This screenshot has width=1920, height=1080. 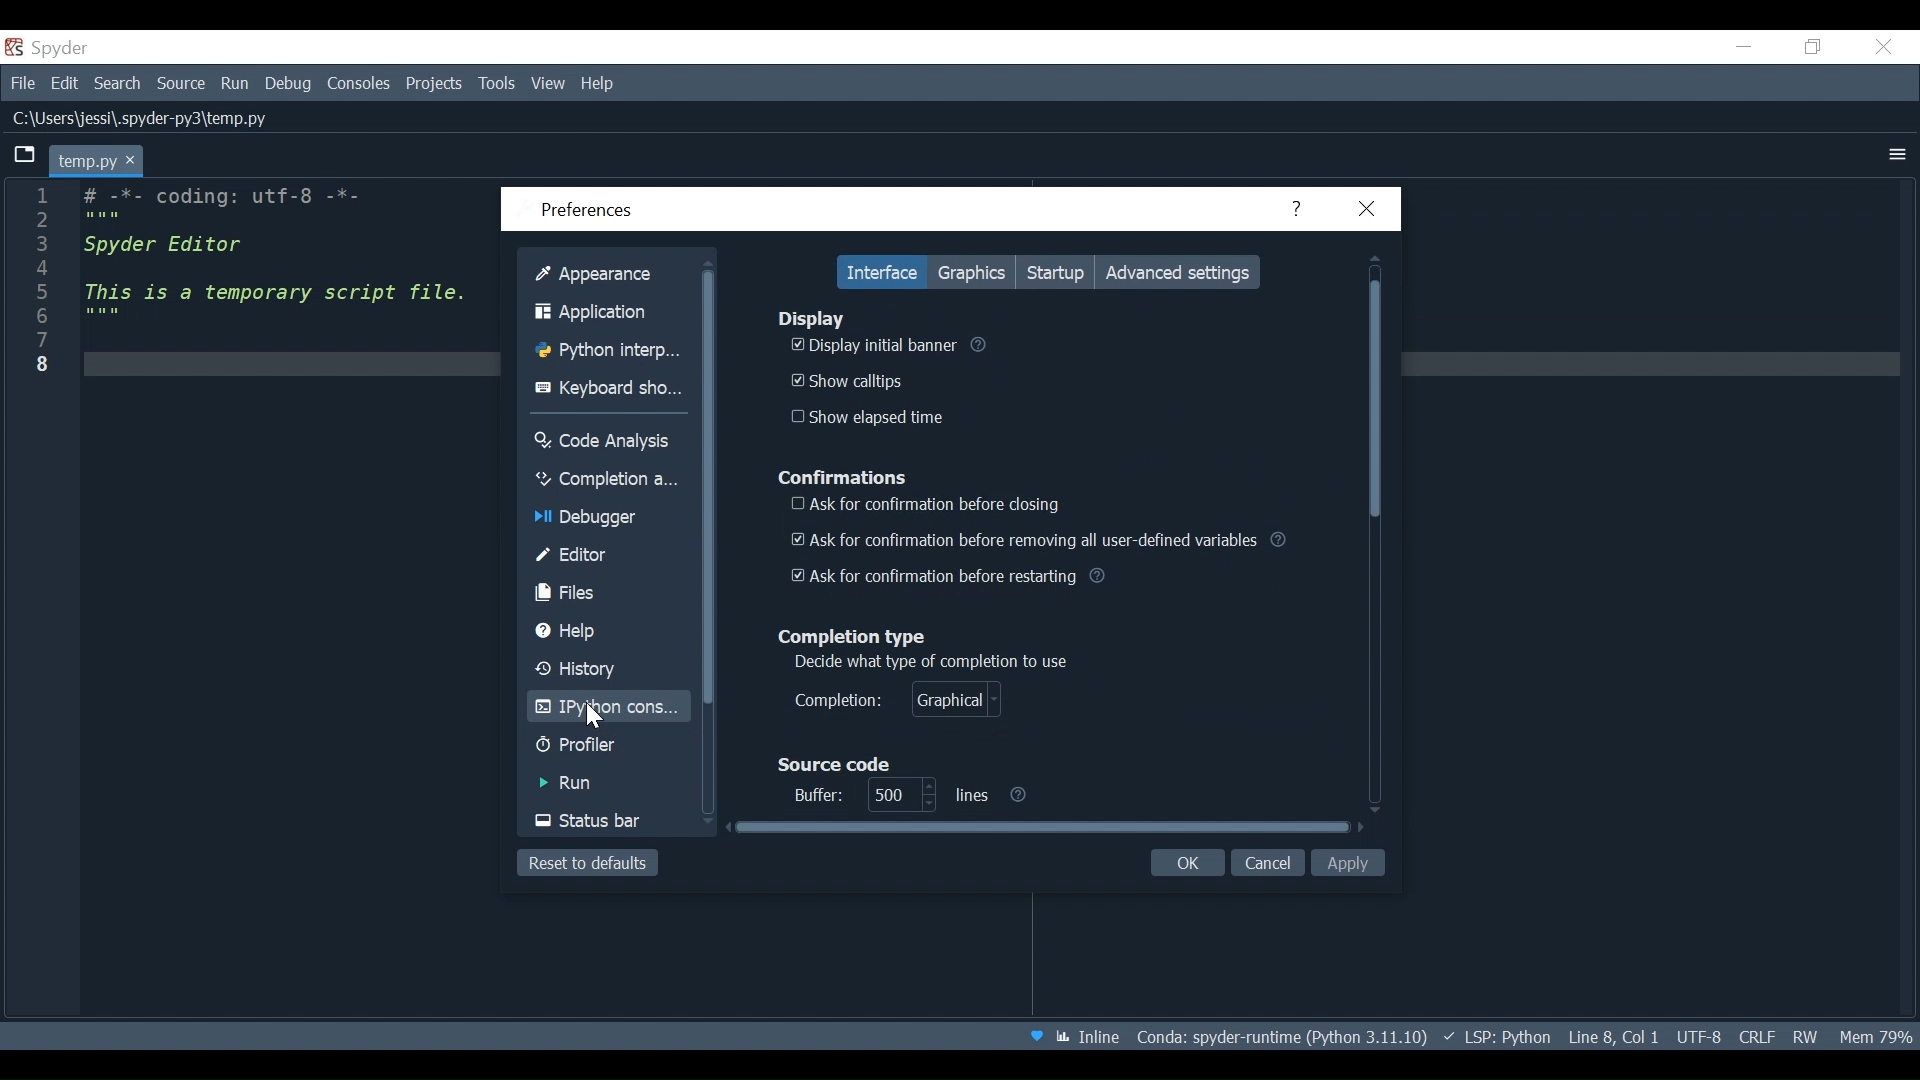 What do you see at coordinates (229, 83) in the screenshot?
I see `Run` at bounding box center [229, 83].